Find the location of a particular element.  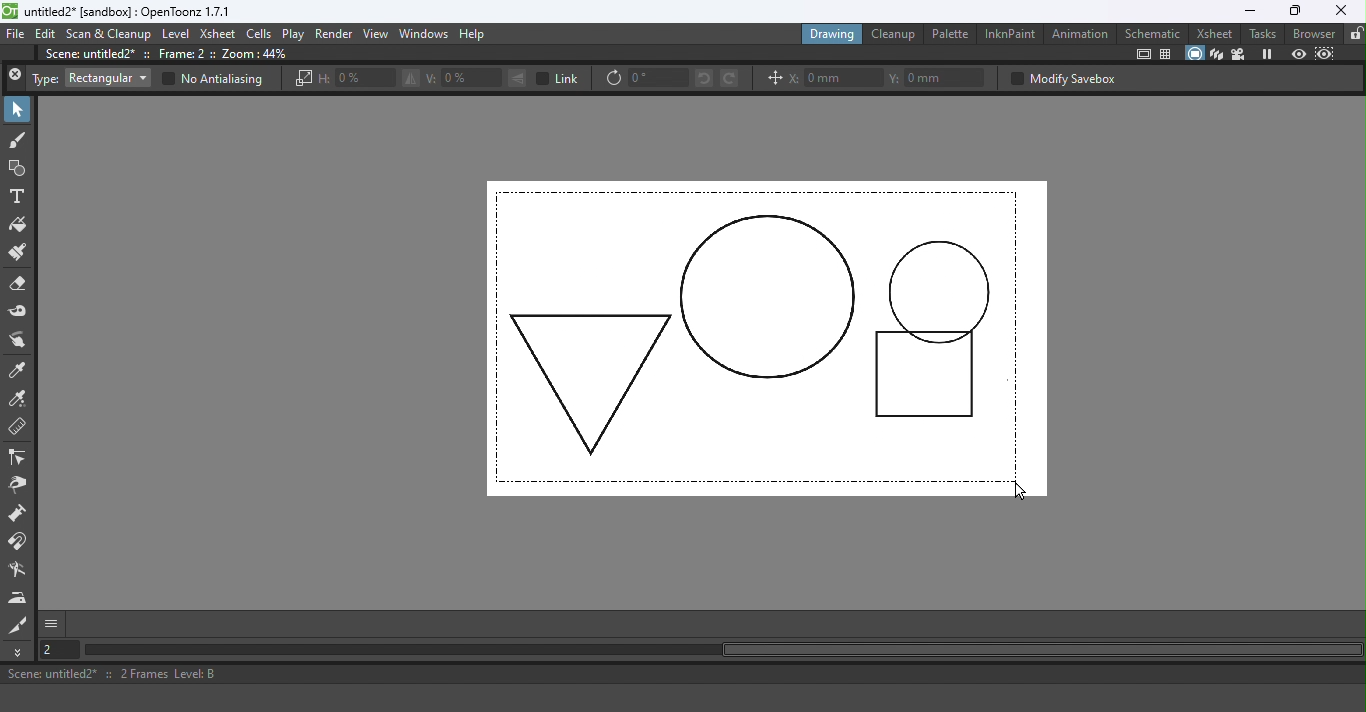

Brush tool is located at coordinates (18, 141).